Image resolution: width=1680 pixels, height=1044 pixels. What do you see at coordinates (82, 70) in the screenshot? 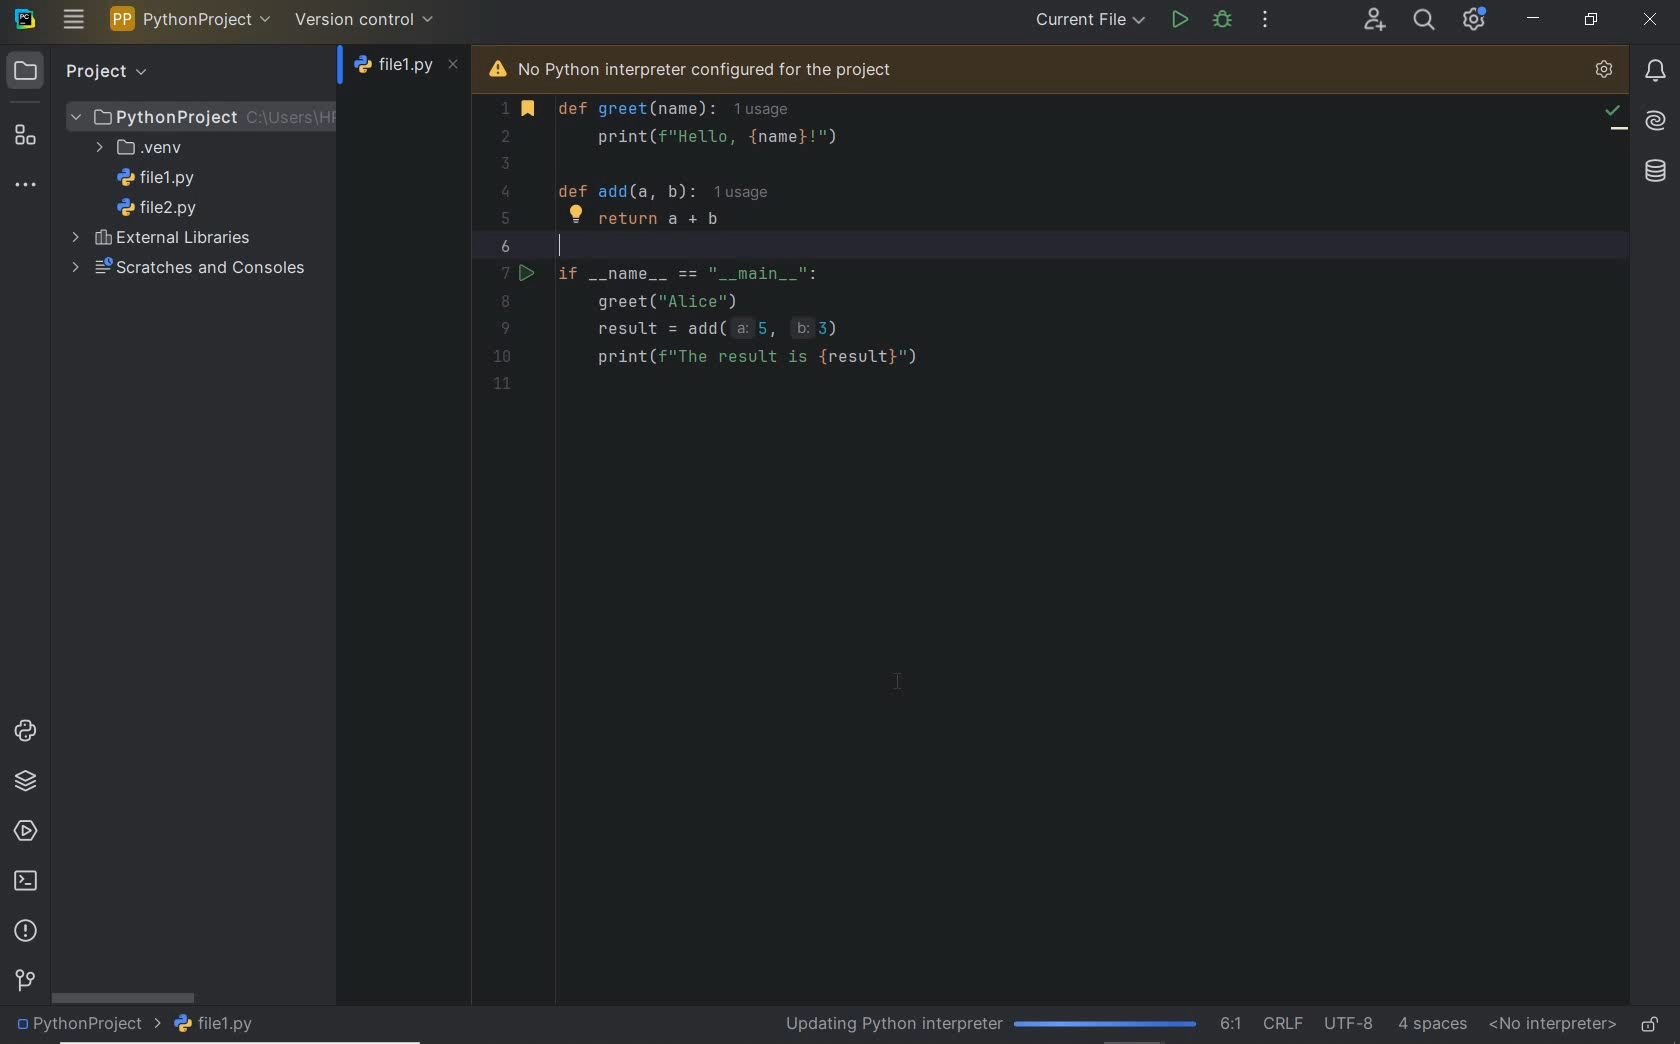
I see `Project` at bounding box center [82, 70].